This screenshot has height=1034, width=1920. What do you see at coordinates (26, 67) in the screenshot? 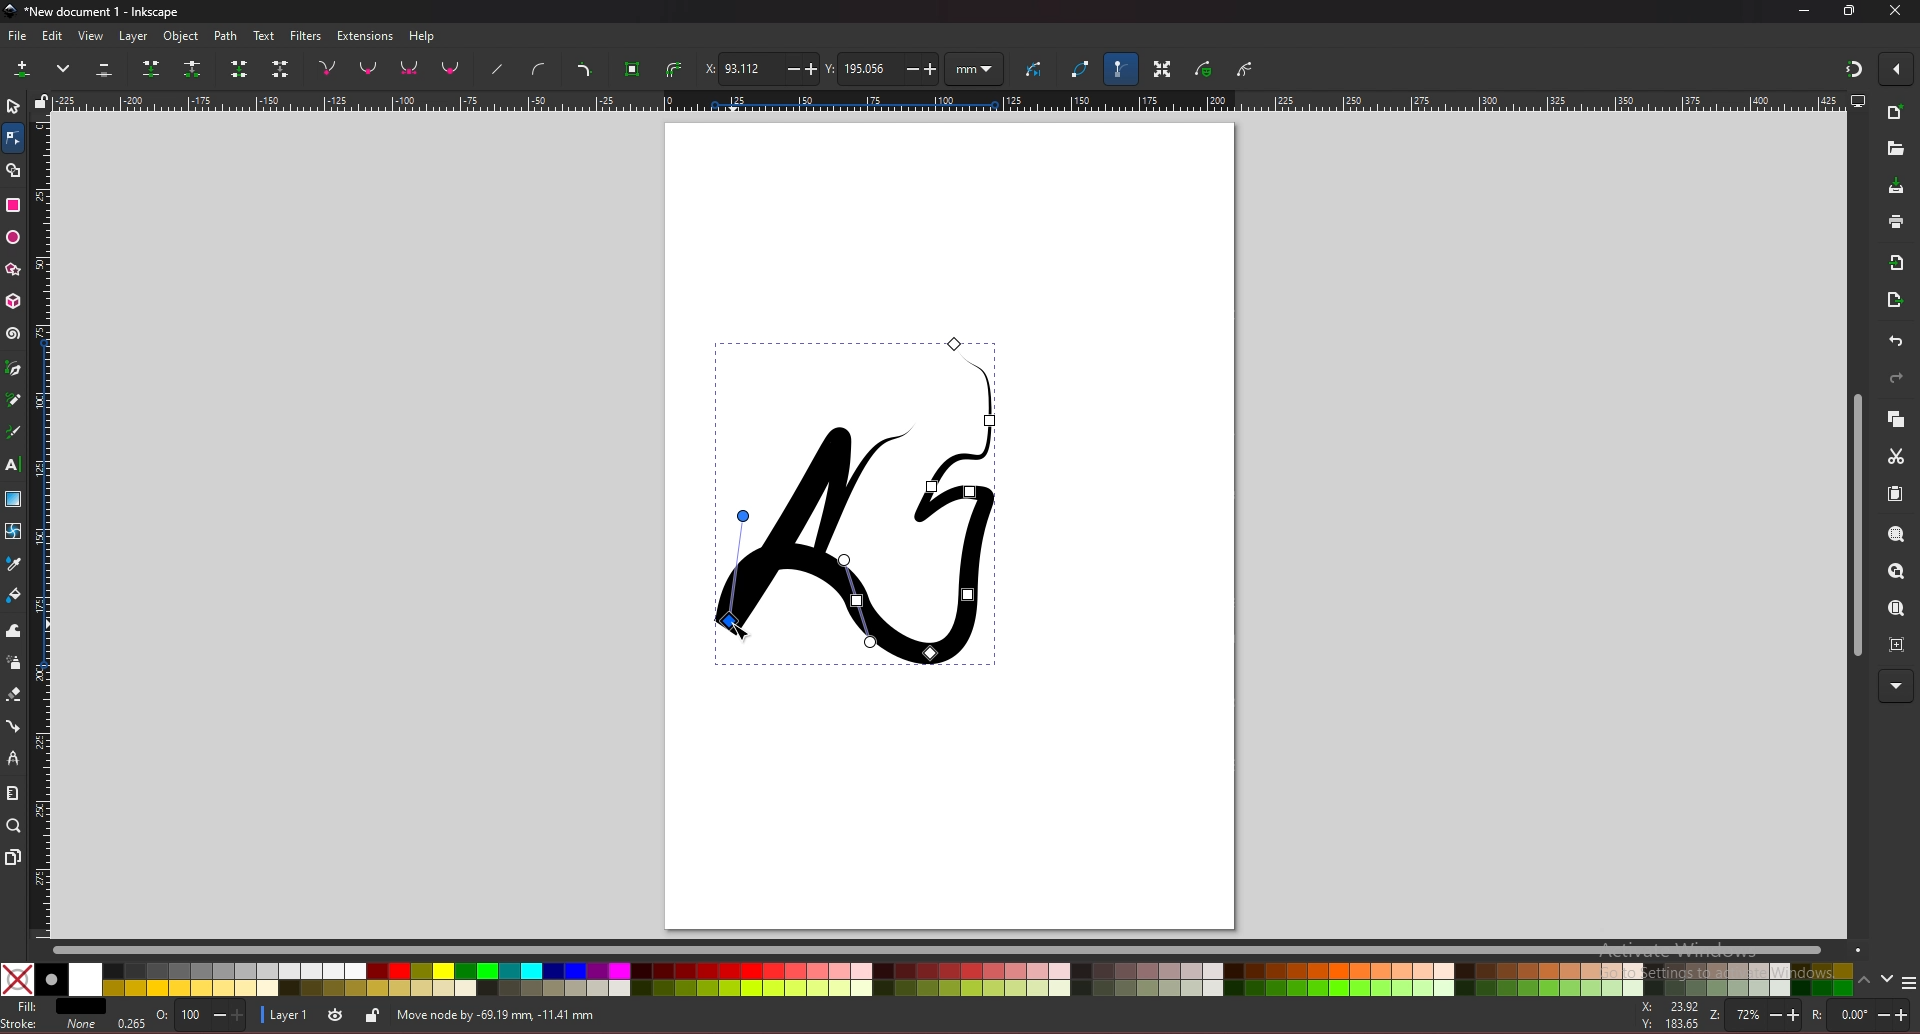
I see `add node` at bounding box center [26, 67].